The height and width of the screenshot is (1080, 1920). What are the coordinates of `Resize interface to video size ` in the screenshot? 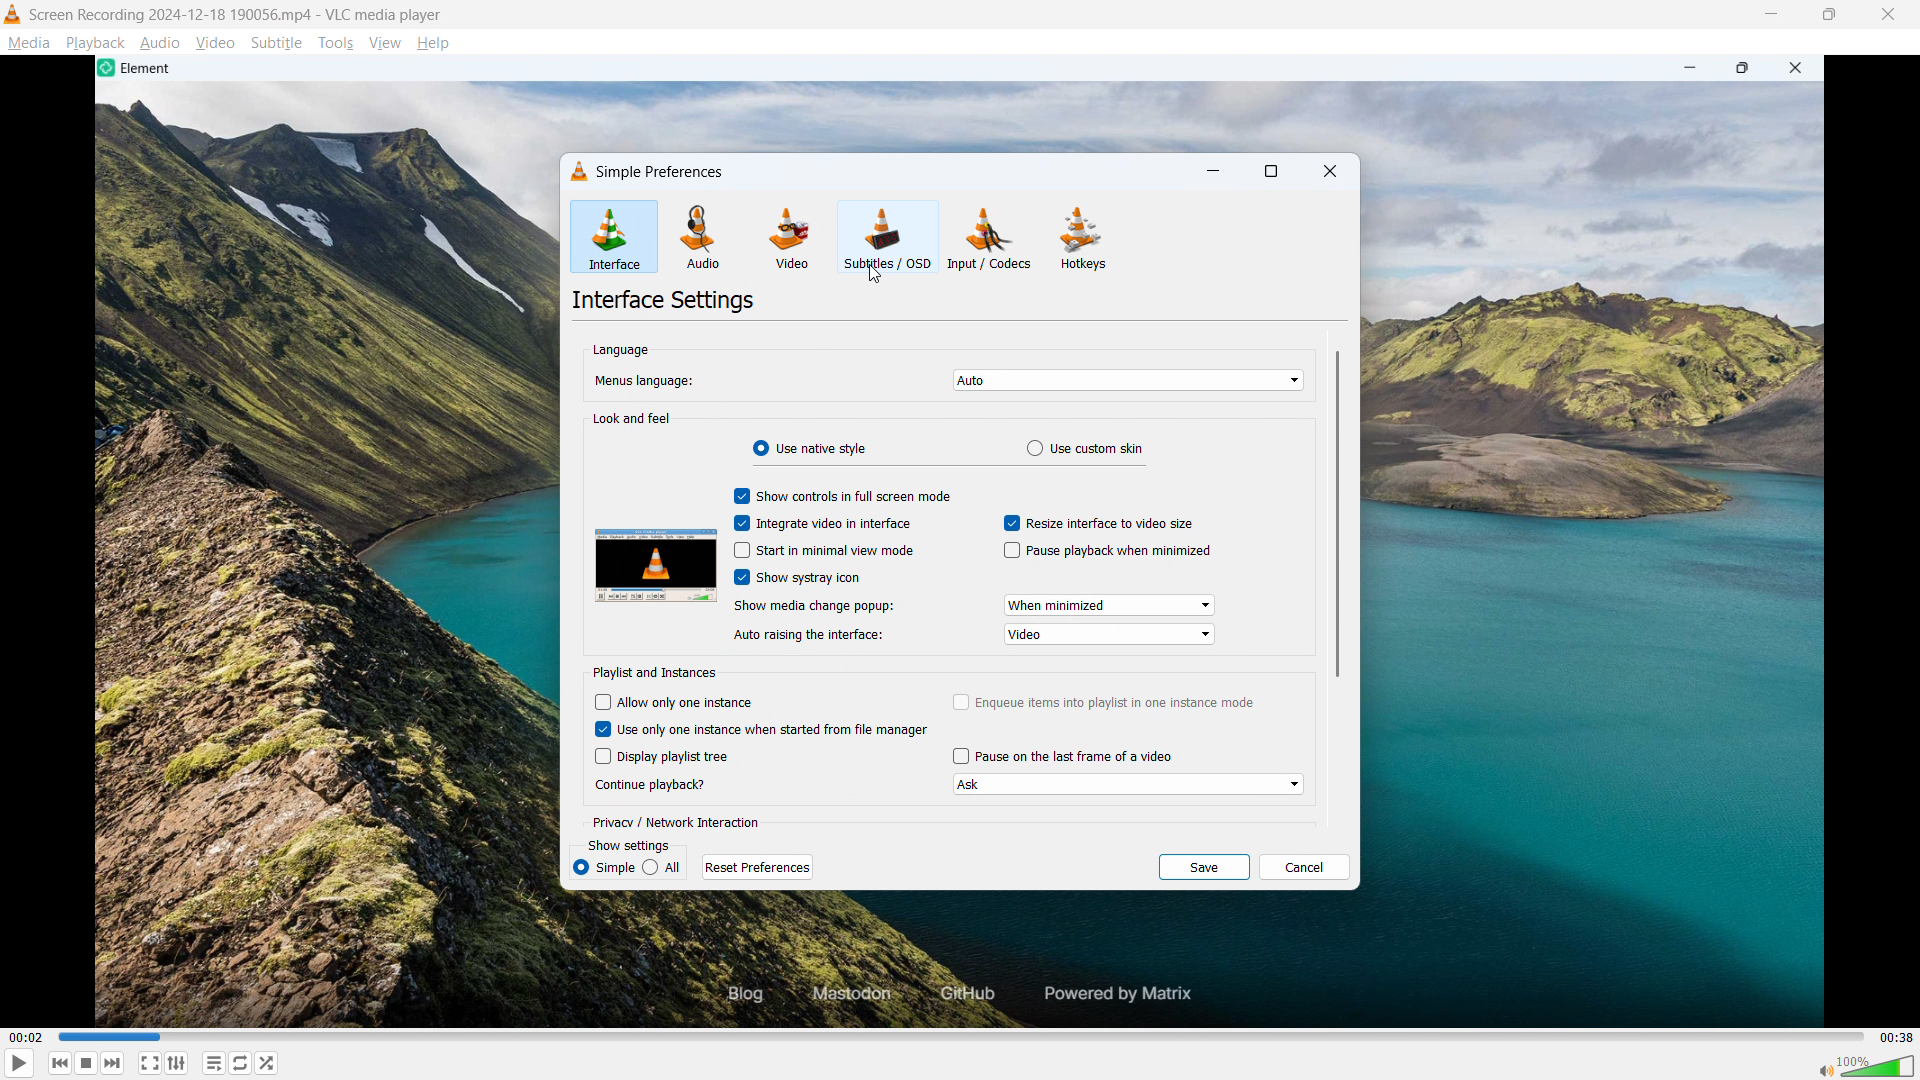 It's located at (1112, 524).